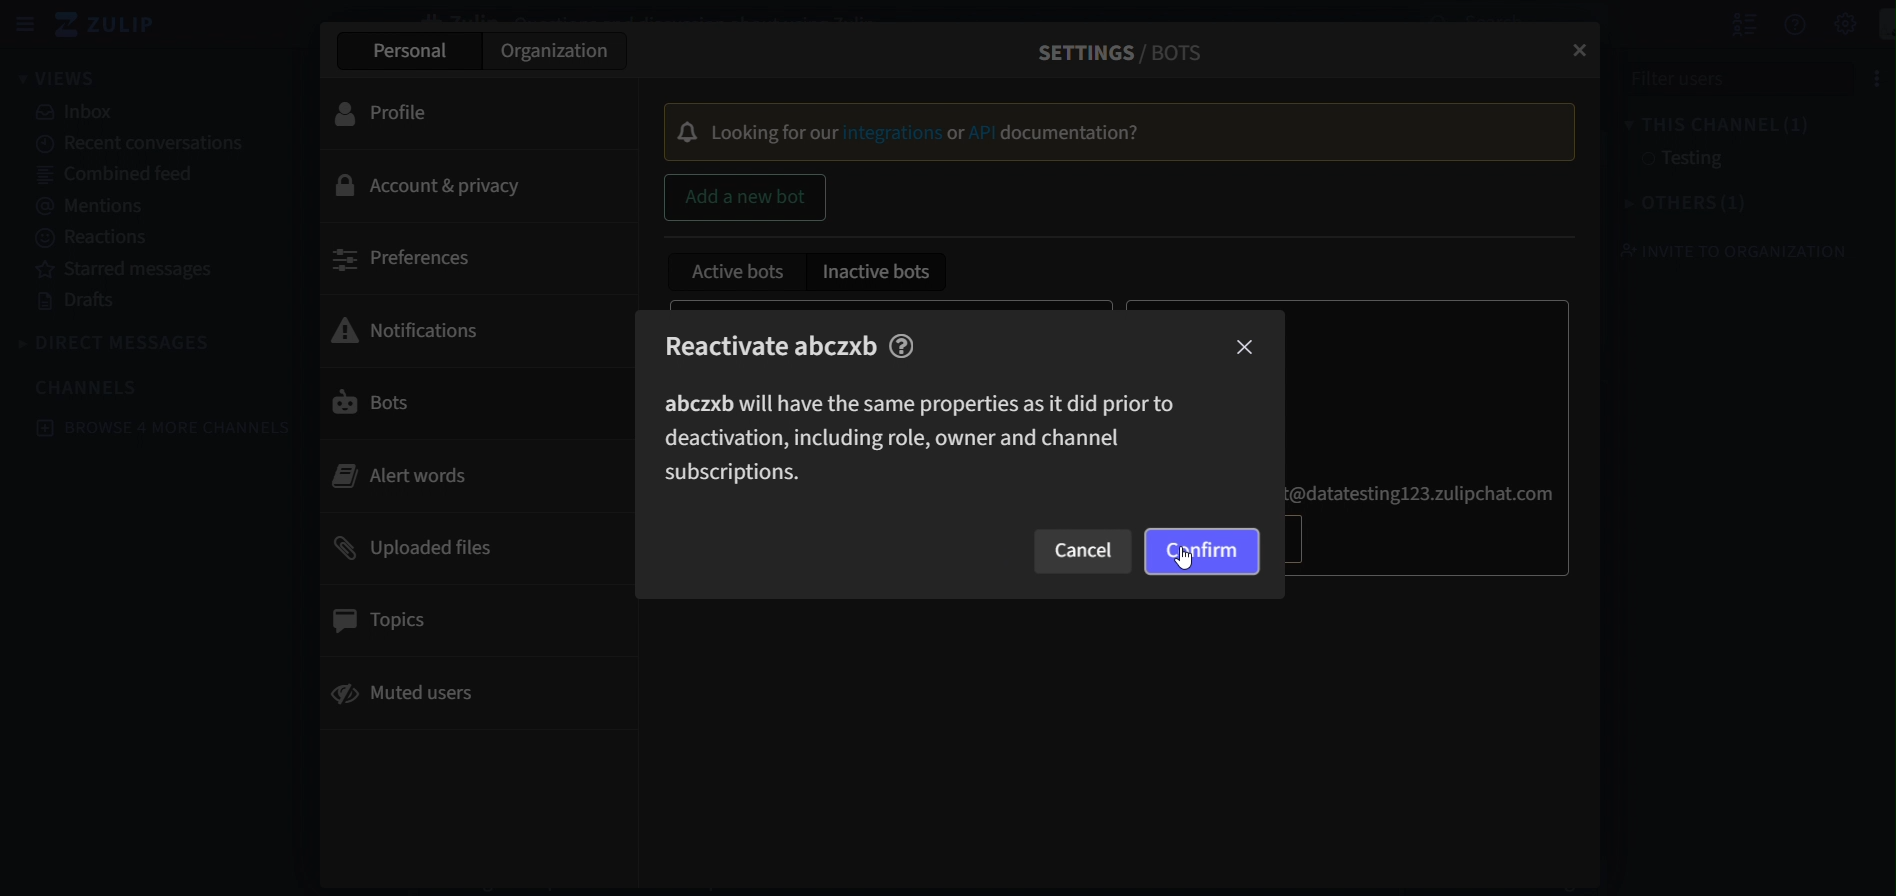 This screenshot has height=896, width=1896. I want to click on zulip, so click(115, 26).